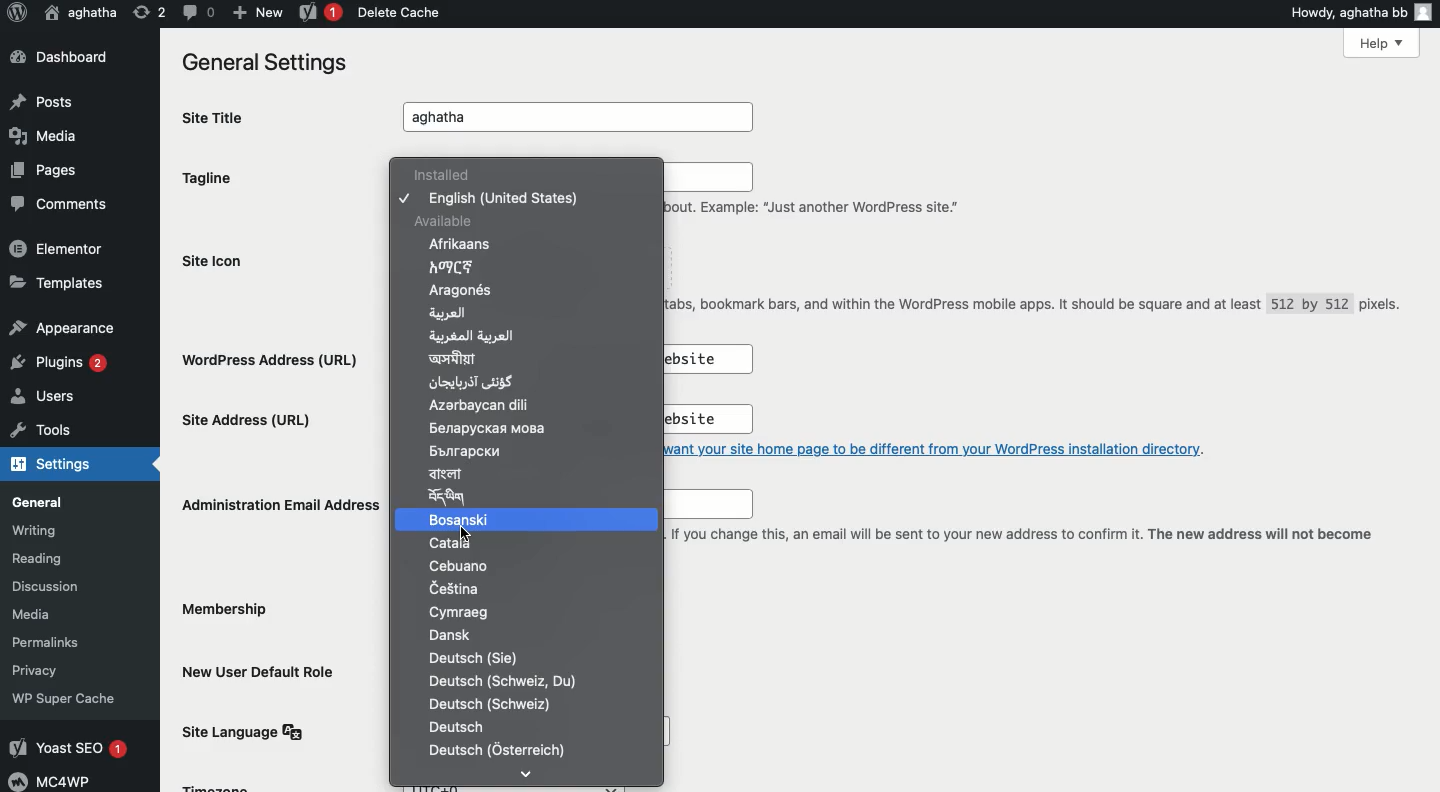  What do you see at coordinates (57, 248) in the screenshot?
I see `Elementor` at bounding box center [57, 248].